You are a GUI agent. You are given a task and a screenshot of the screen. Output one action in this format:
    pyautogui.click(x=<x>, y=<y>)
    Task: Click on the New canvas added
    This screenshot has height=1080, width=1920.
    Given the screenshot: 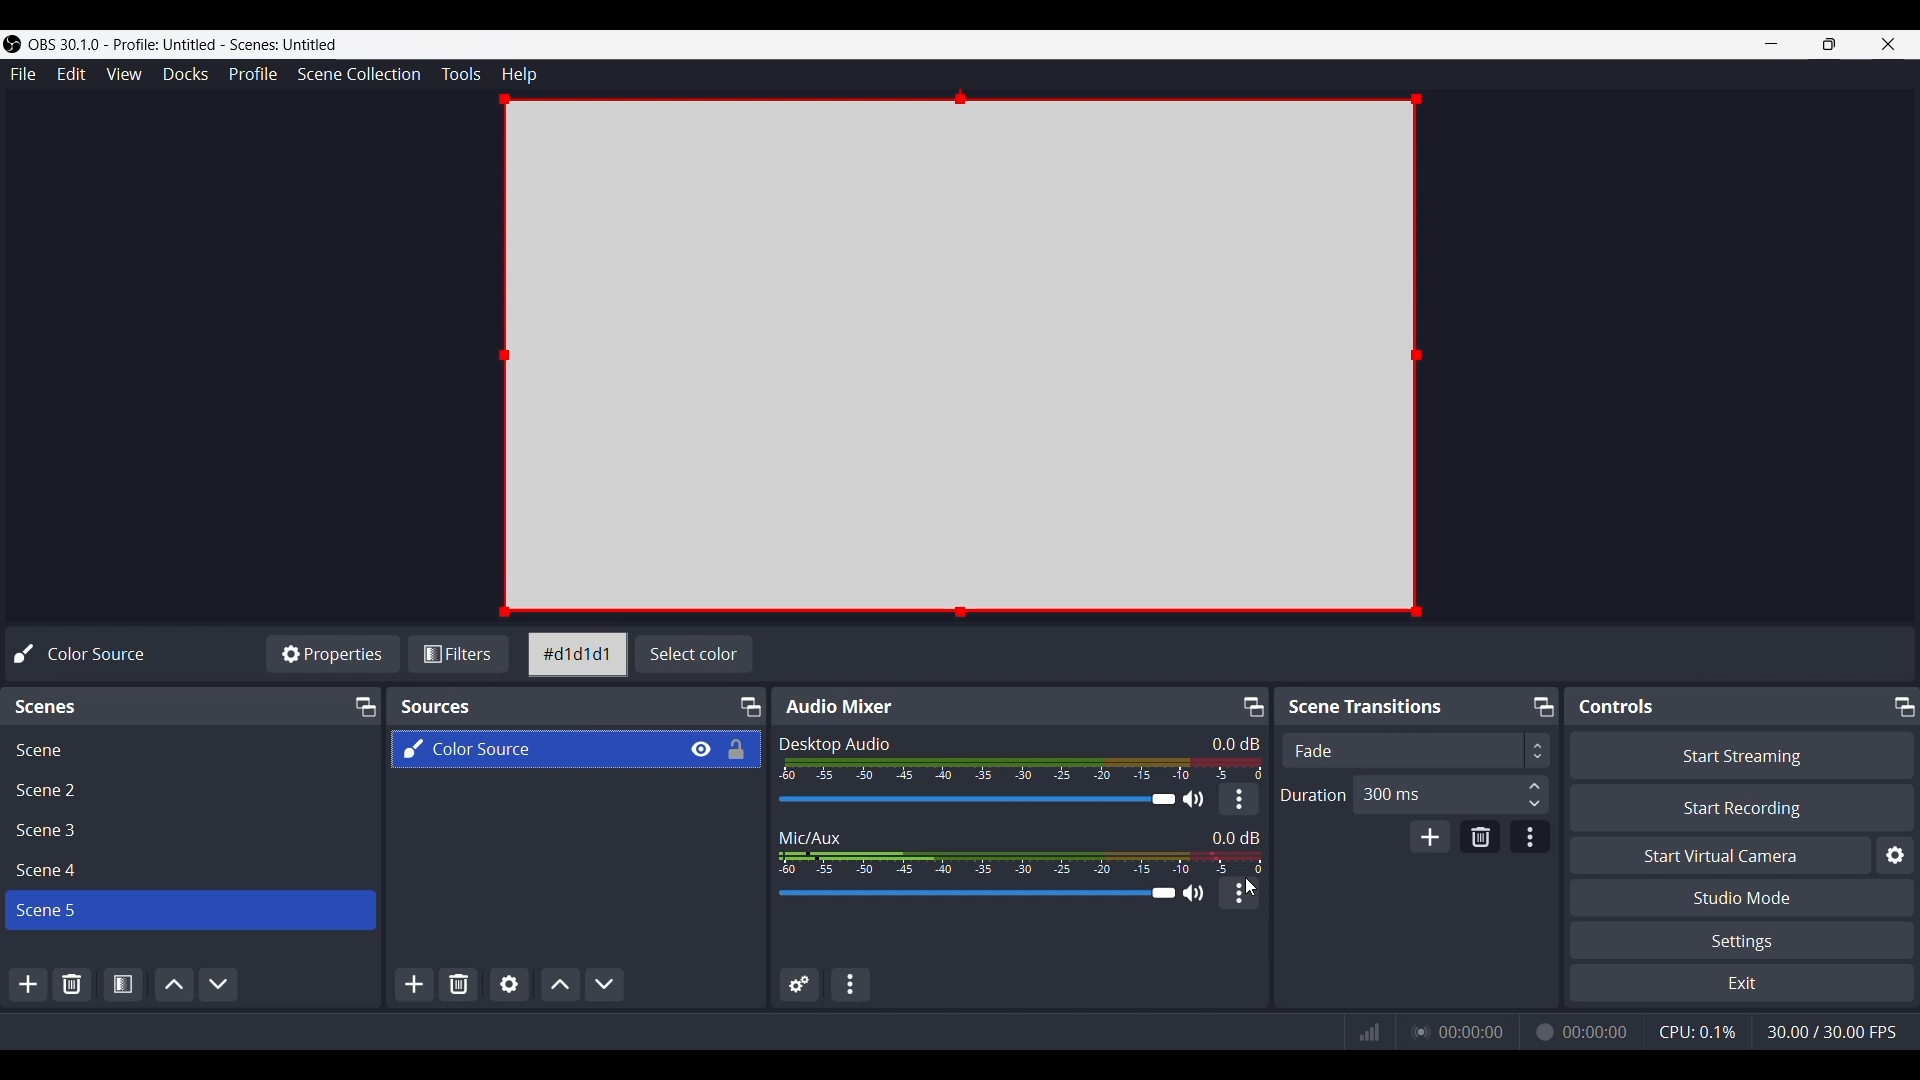 What is the action you would take?
    pyautogui.click(x=960, y=354)
    